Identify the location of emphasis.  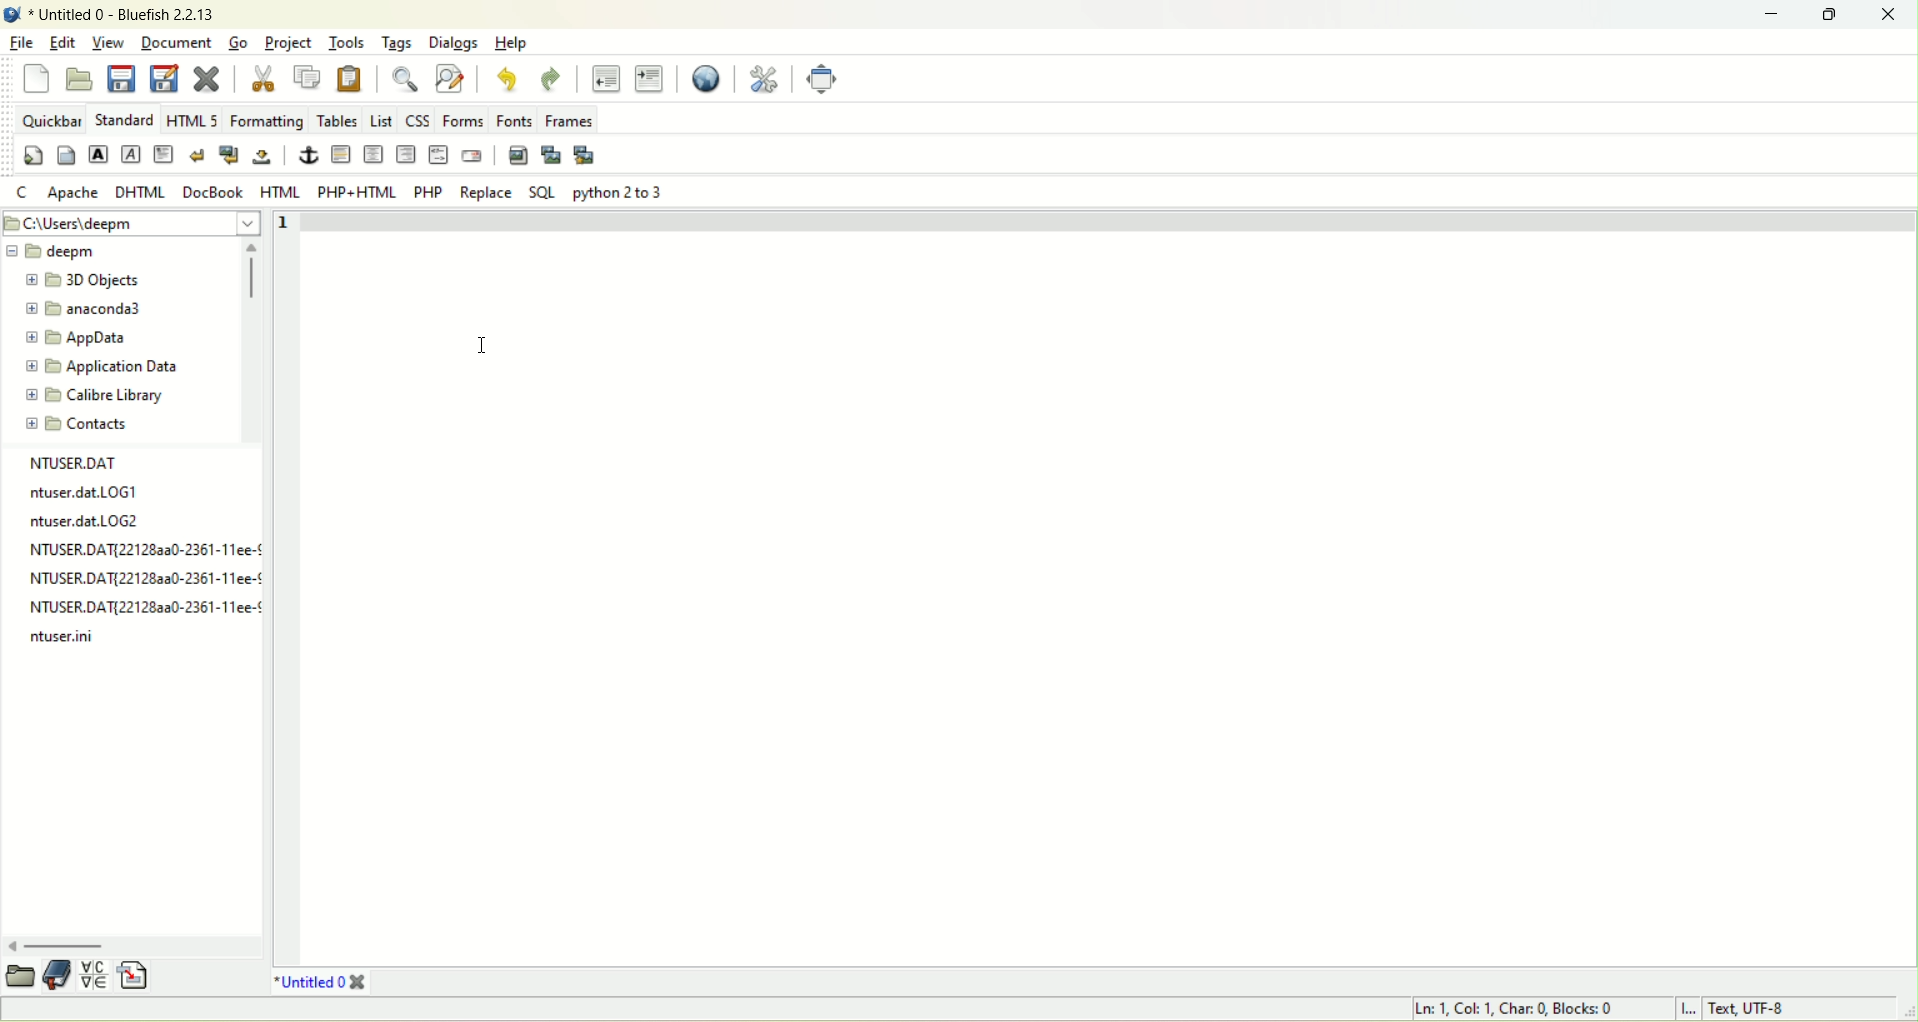
(131, 155).